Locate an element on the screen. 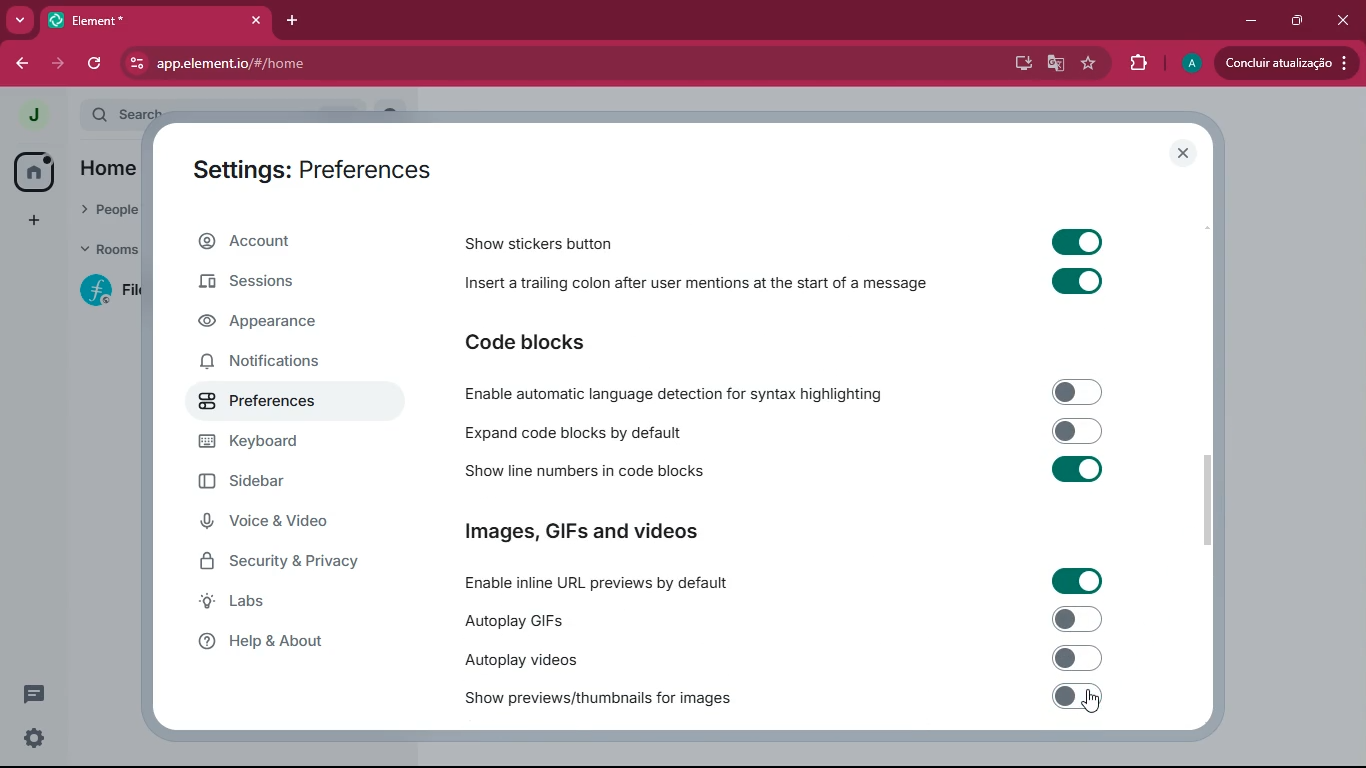 The width and height of the screenshot is (1366, 768). desktop is located at coordinates (1018, 65).